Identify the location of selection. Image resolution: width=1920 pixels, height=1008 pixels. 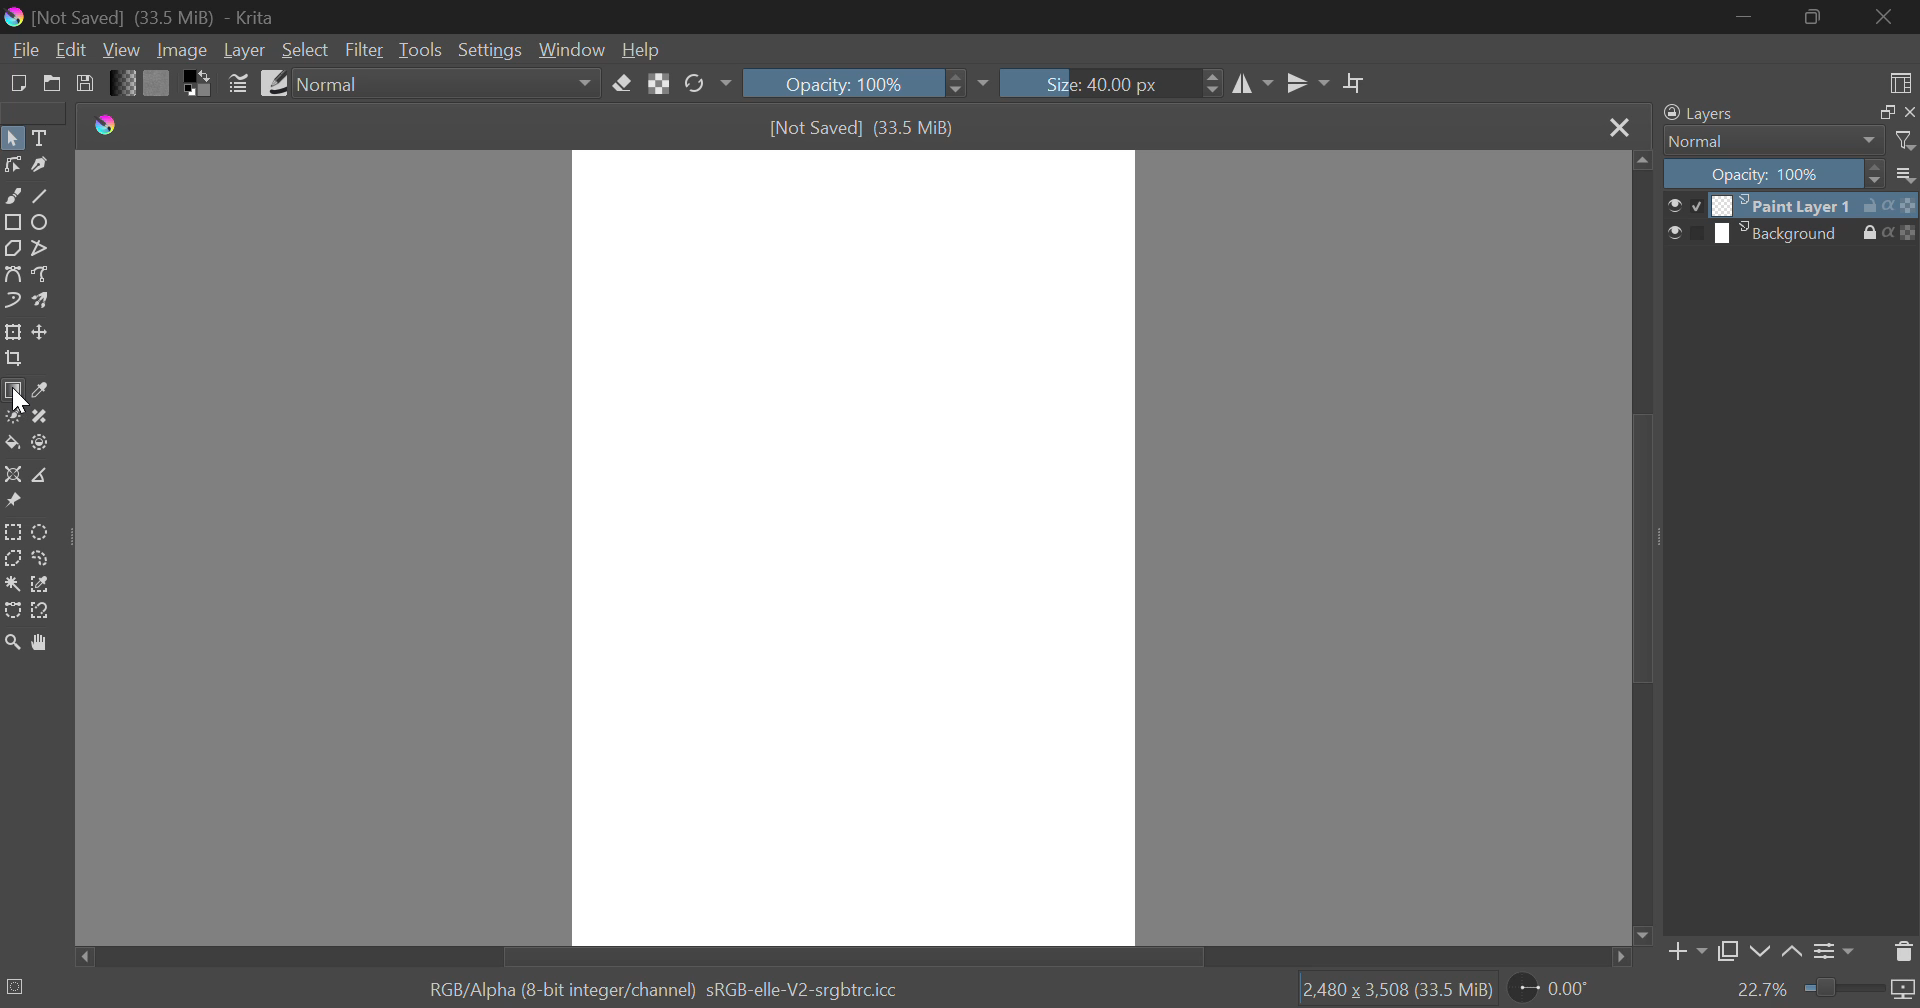
(16, 987).